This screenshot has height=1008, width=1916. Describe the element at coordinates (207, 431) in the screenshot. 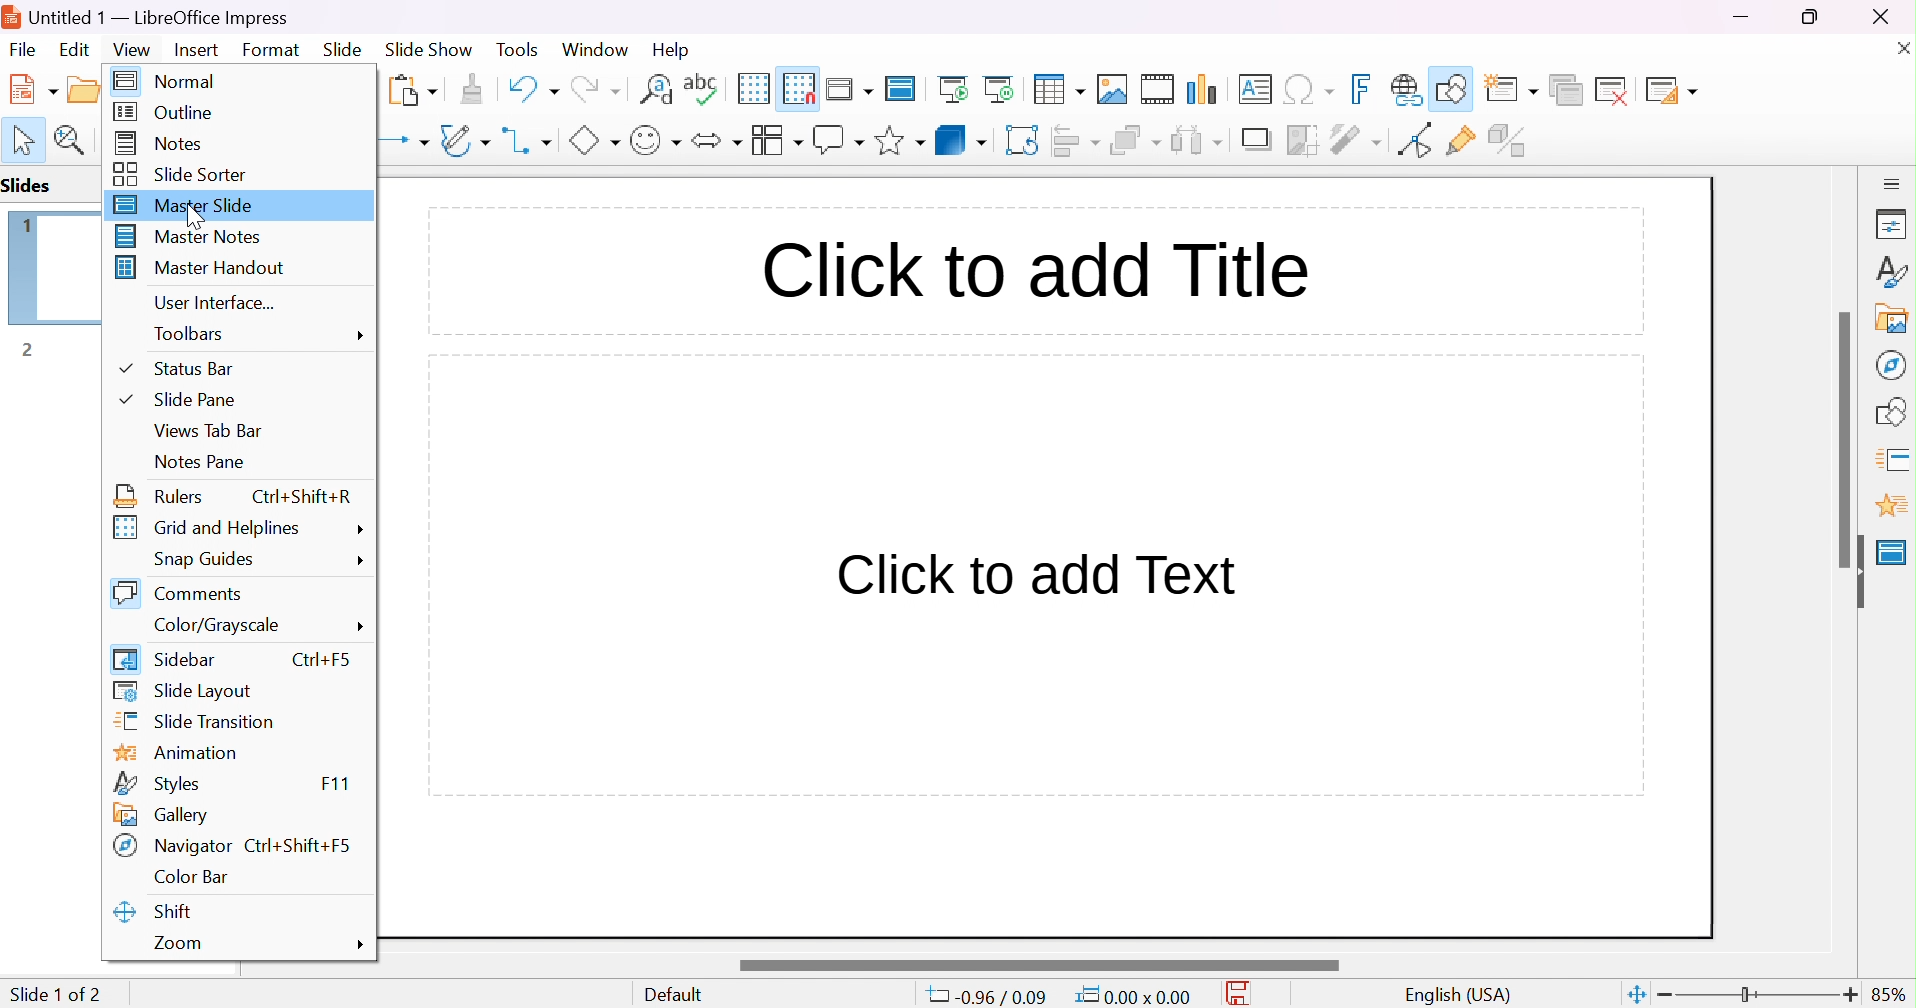

I see `views tab bar` at that location.